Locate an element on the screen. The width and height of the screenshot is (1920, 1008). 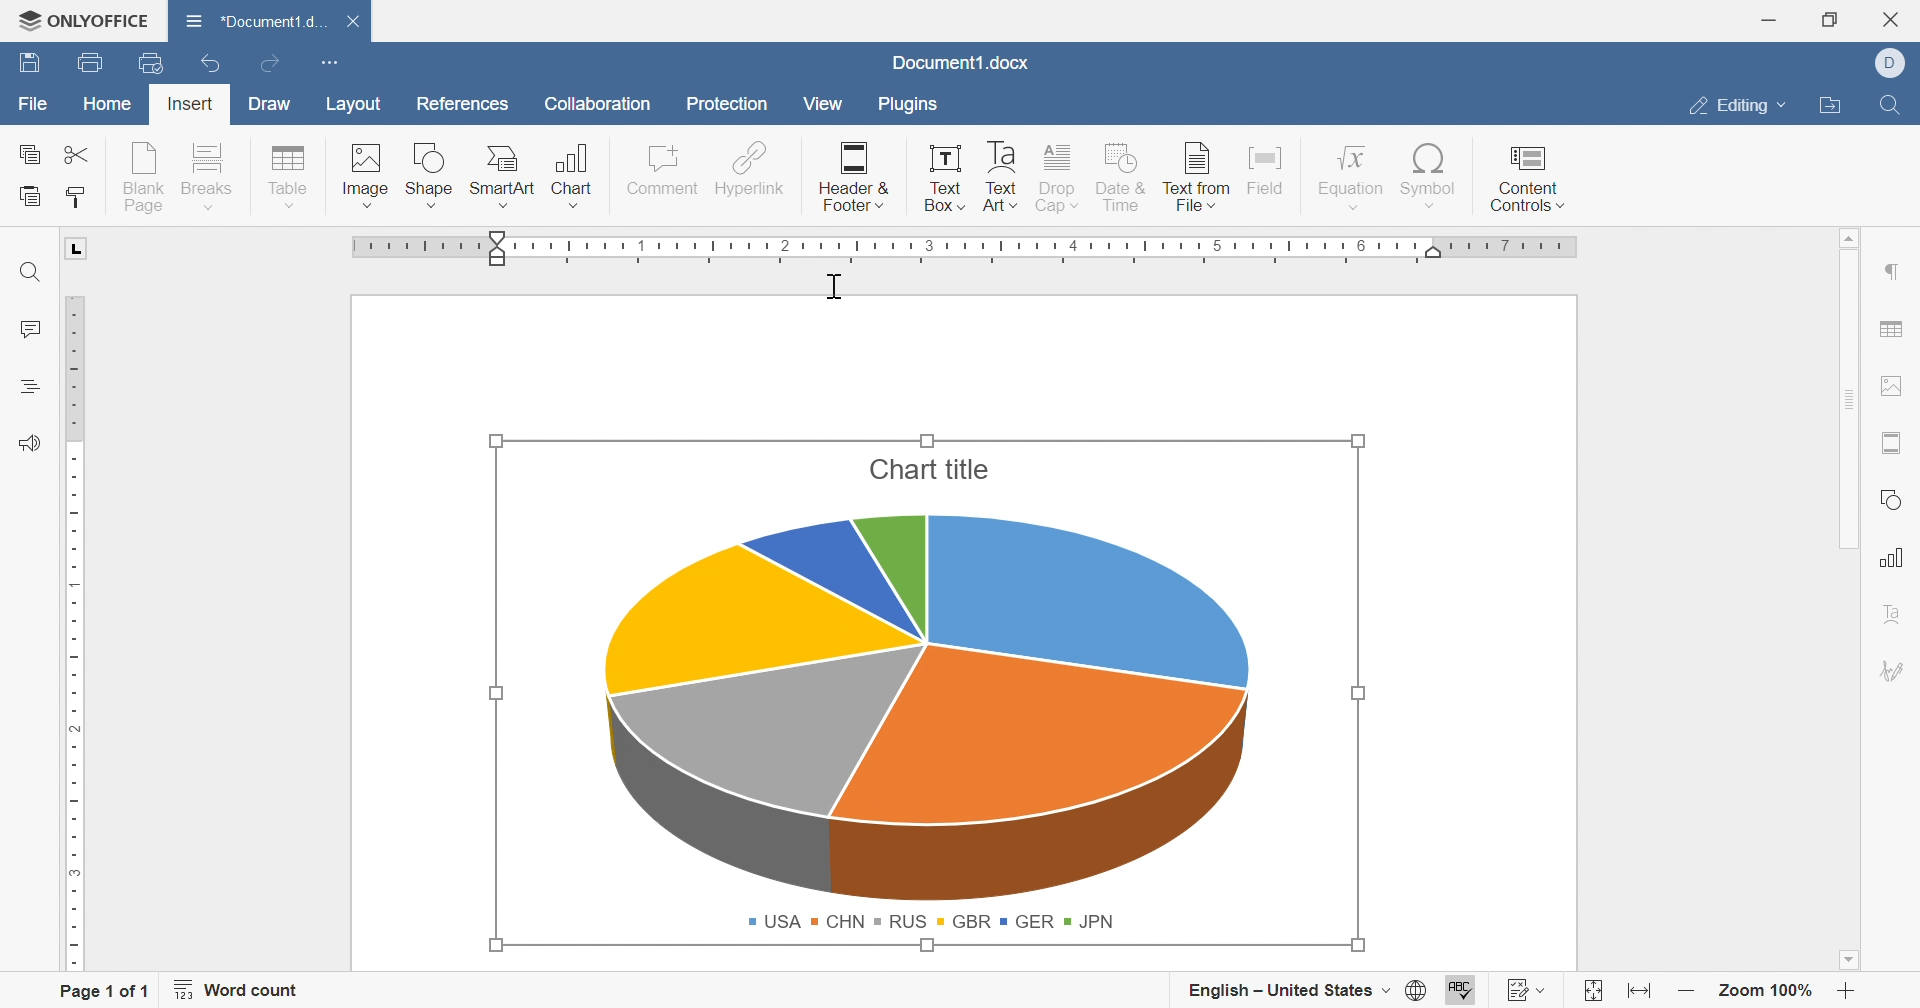
Customize quick access toolbar is located at coordinates (329, 62).